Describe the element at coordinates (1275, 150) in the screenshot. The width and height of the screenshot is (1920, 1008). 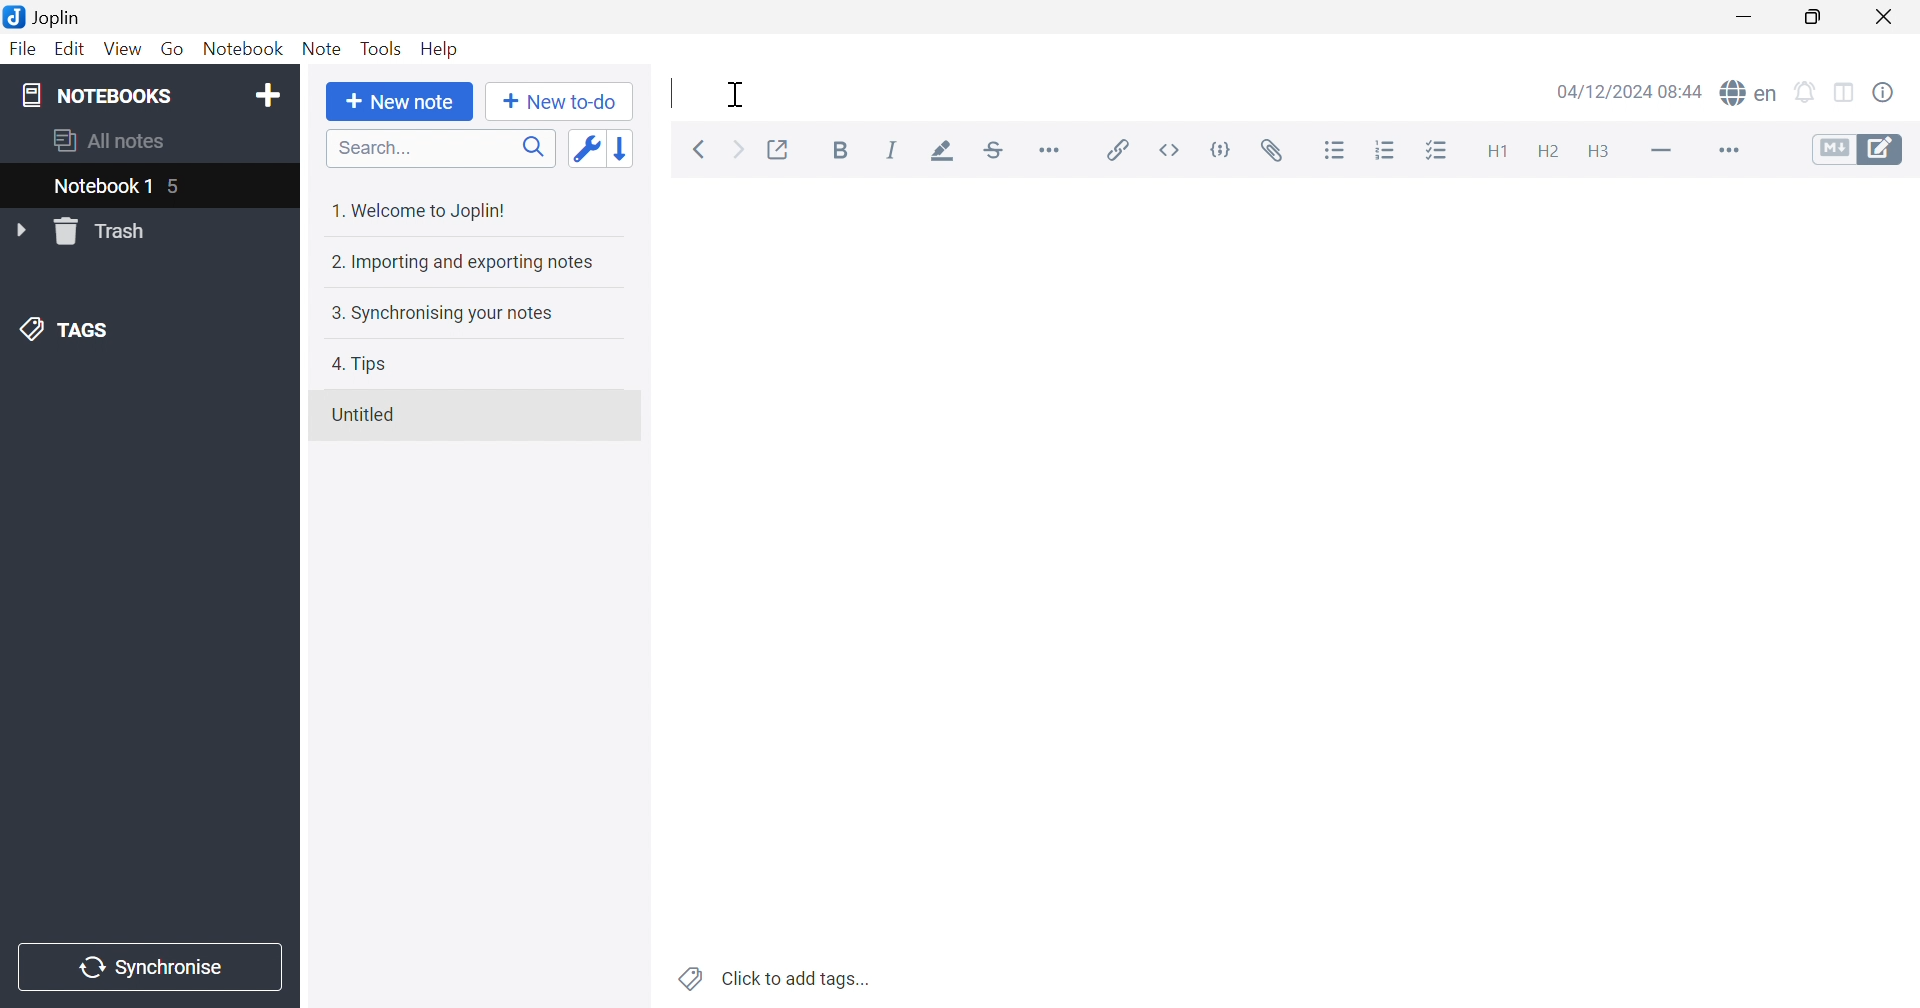
I see `Attach file` at that location.